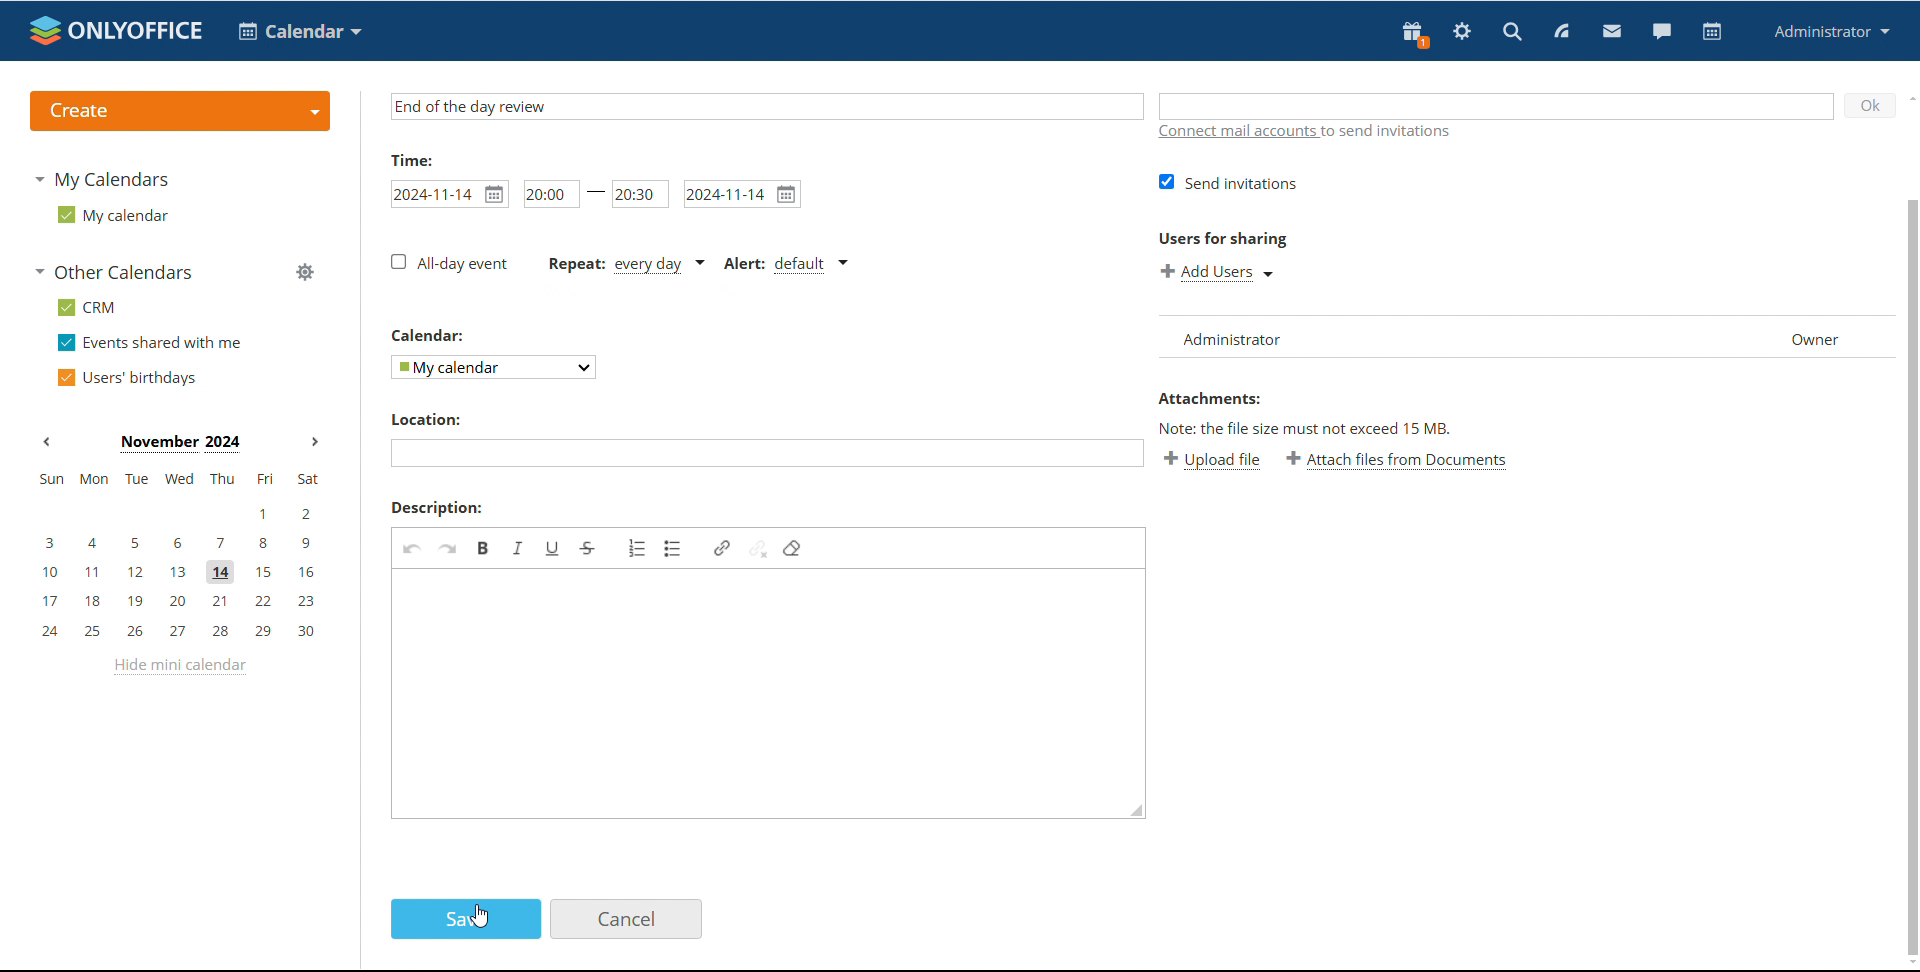 The height and width of the screenshot is (972, 1920). Describe the element at coordinates (116, 30) in the screenshot. I see `logo` at that location.